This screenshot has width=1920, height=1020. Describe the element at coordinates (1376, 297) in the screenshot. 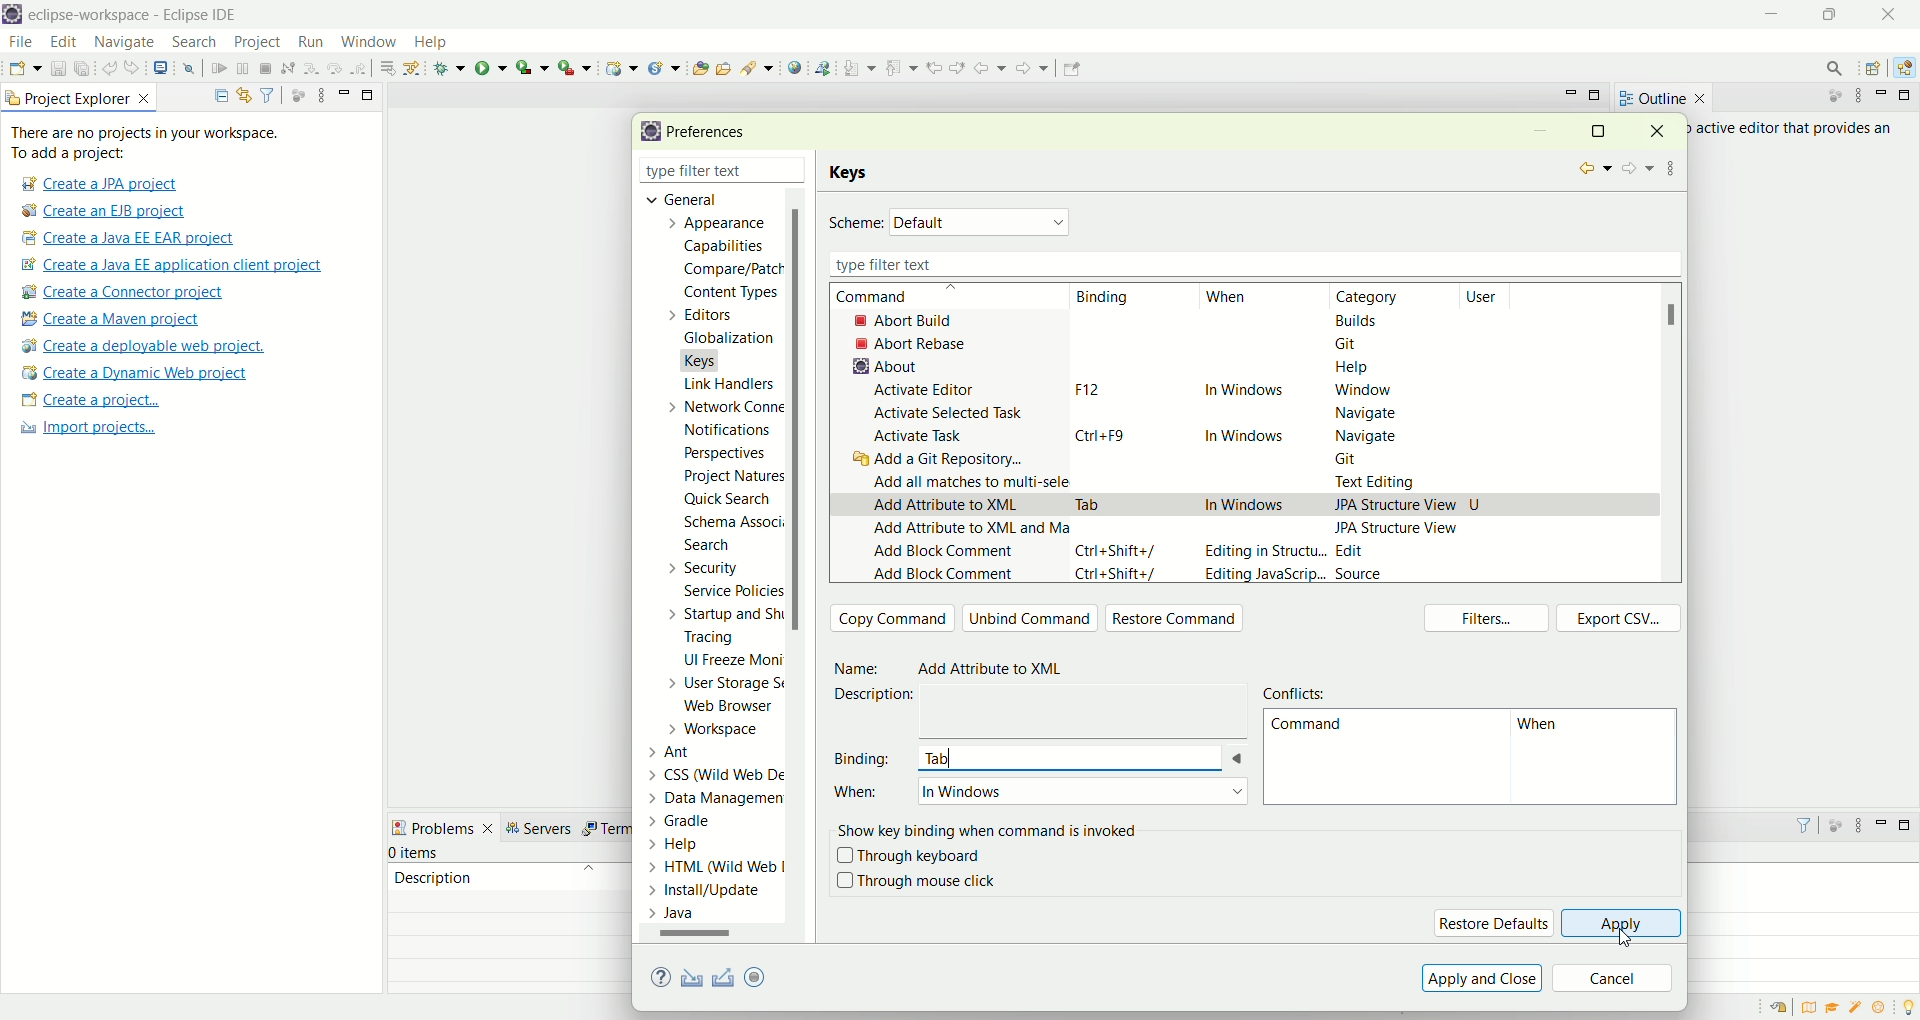

I see `category` at that location.